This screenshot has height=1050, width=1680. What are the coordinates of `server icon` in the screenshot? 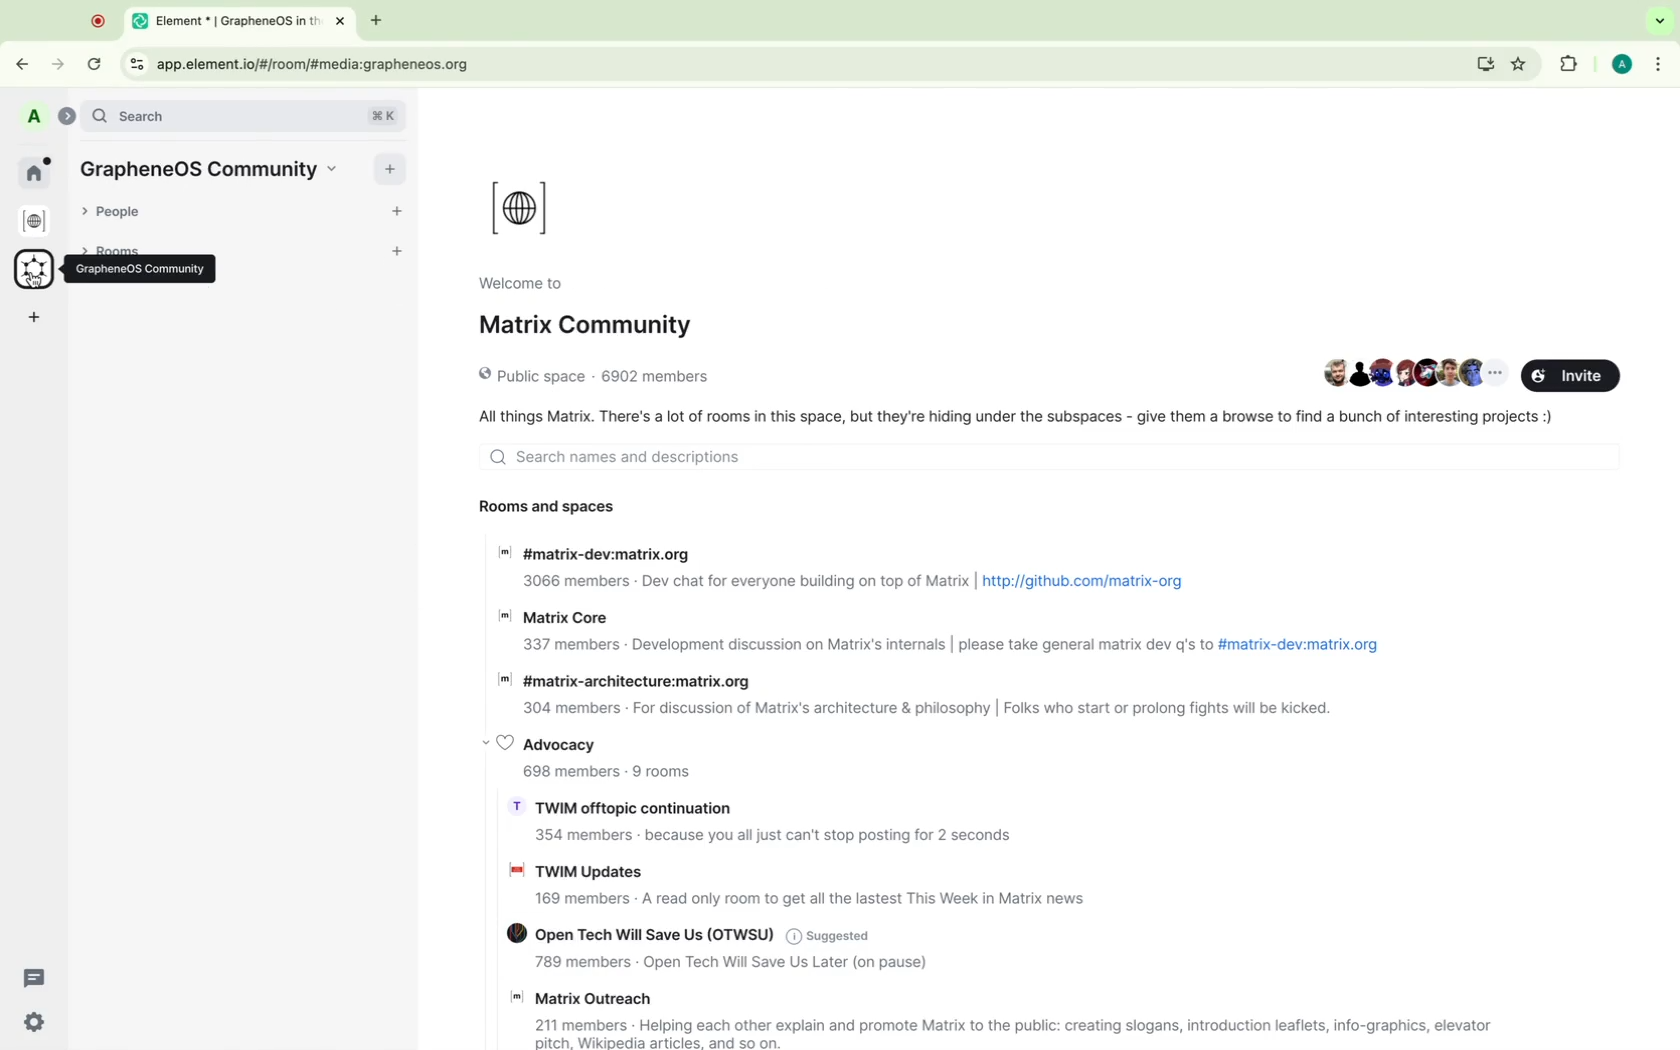 It's located at (35, 272).